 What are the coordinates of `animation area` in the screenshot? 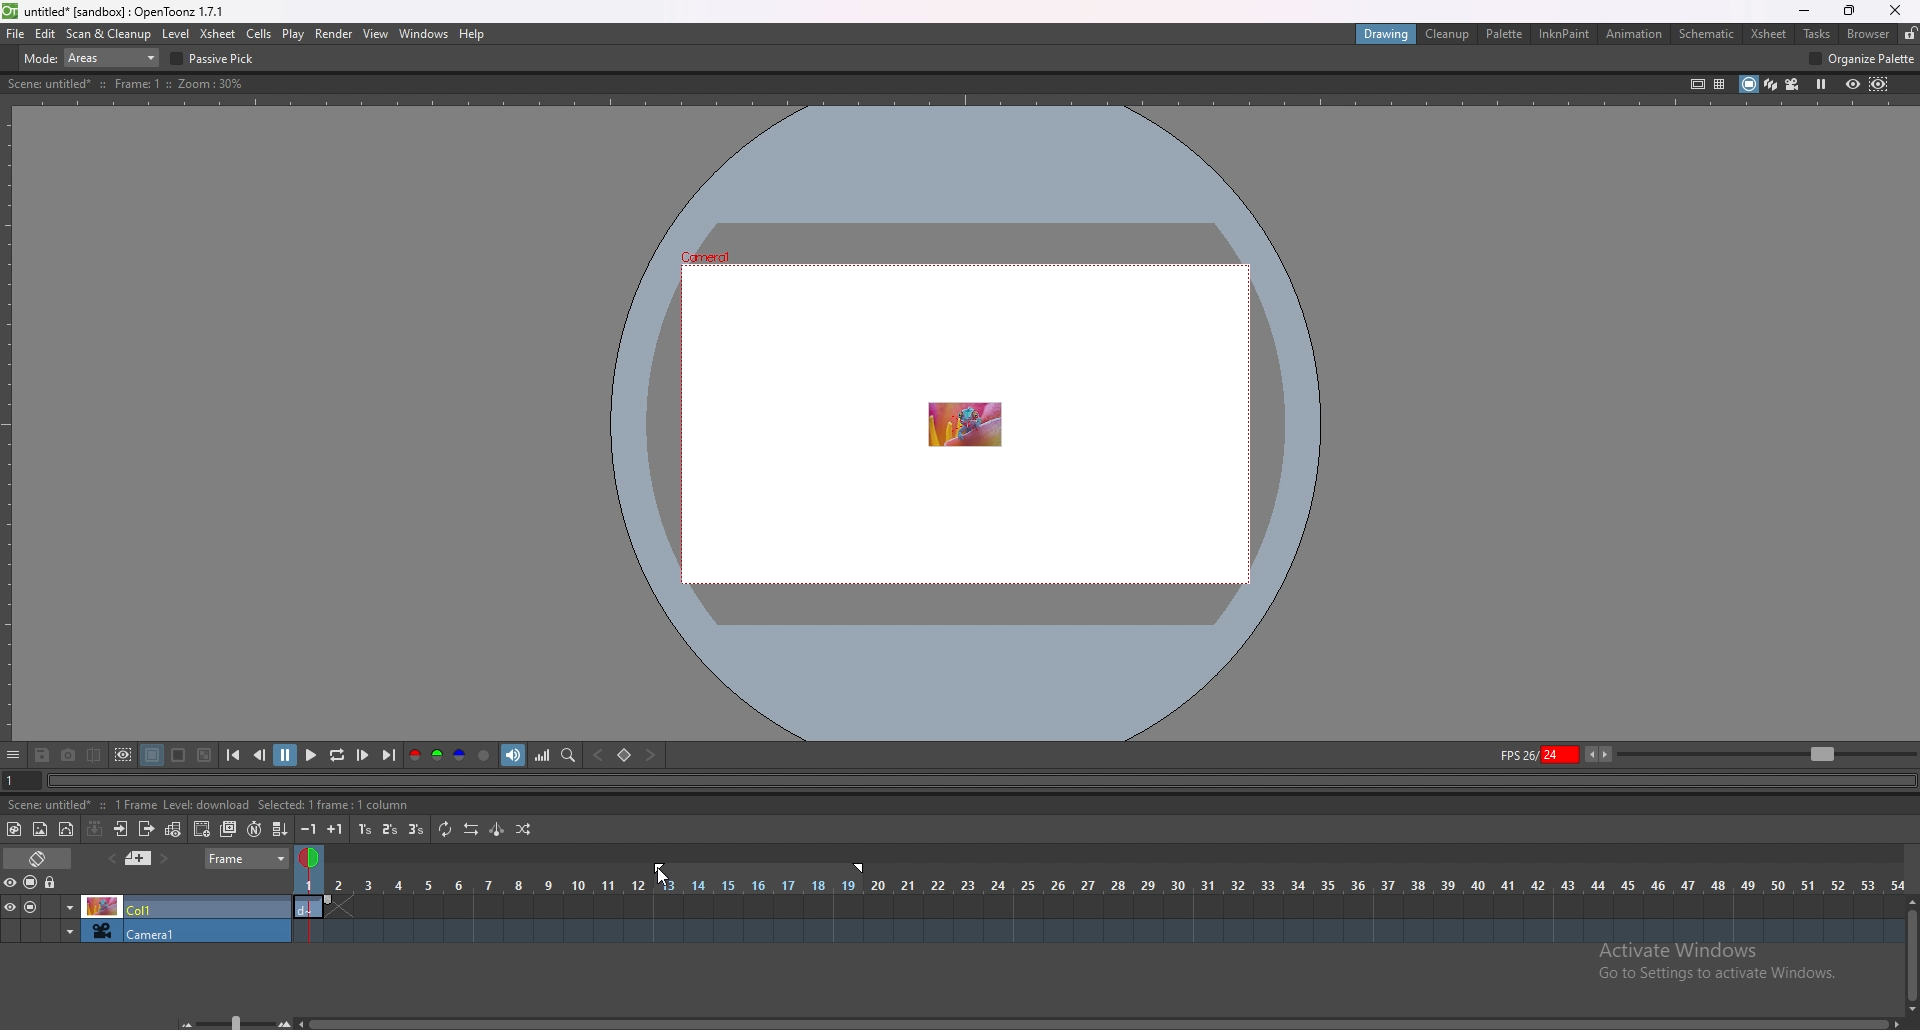 It's located at (963, 422).